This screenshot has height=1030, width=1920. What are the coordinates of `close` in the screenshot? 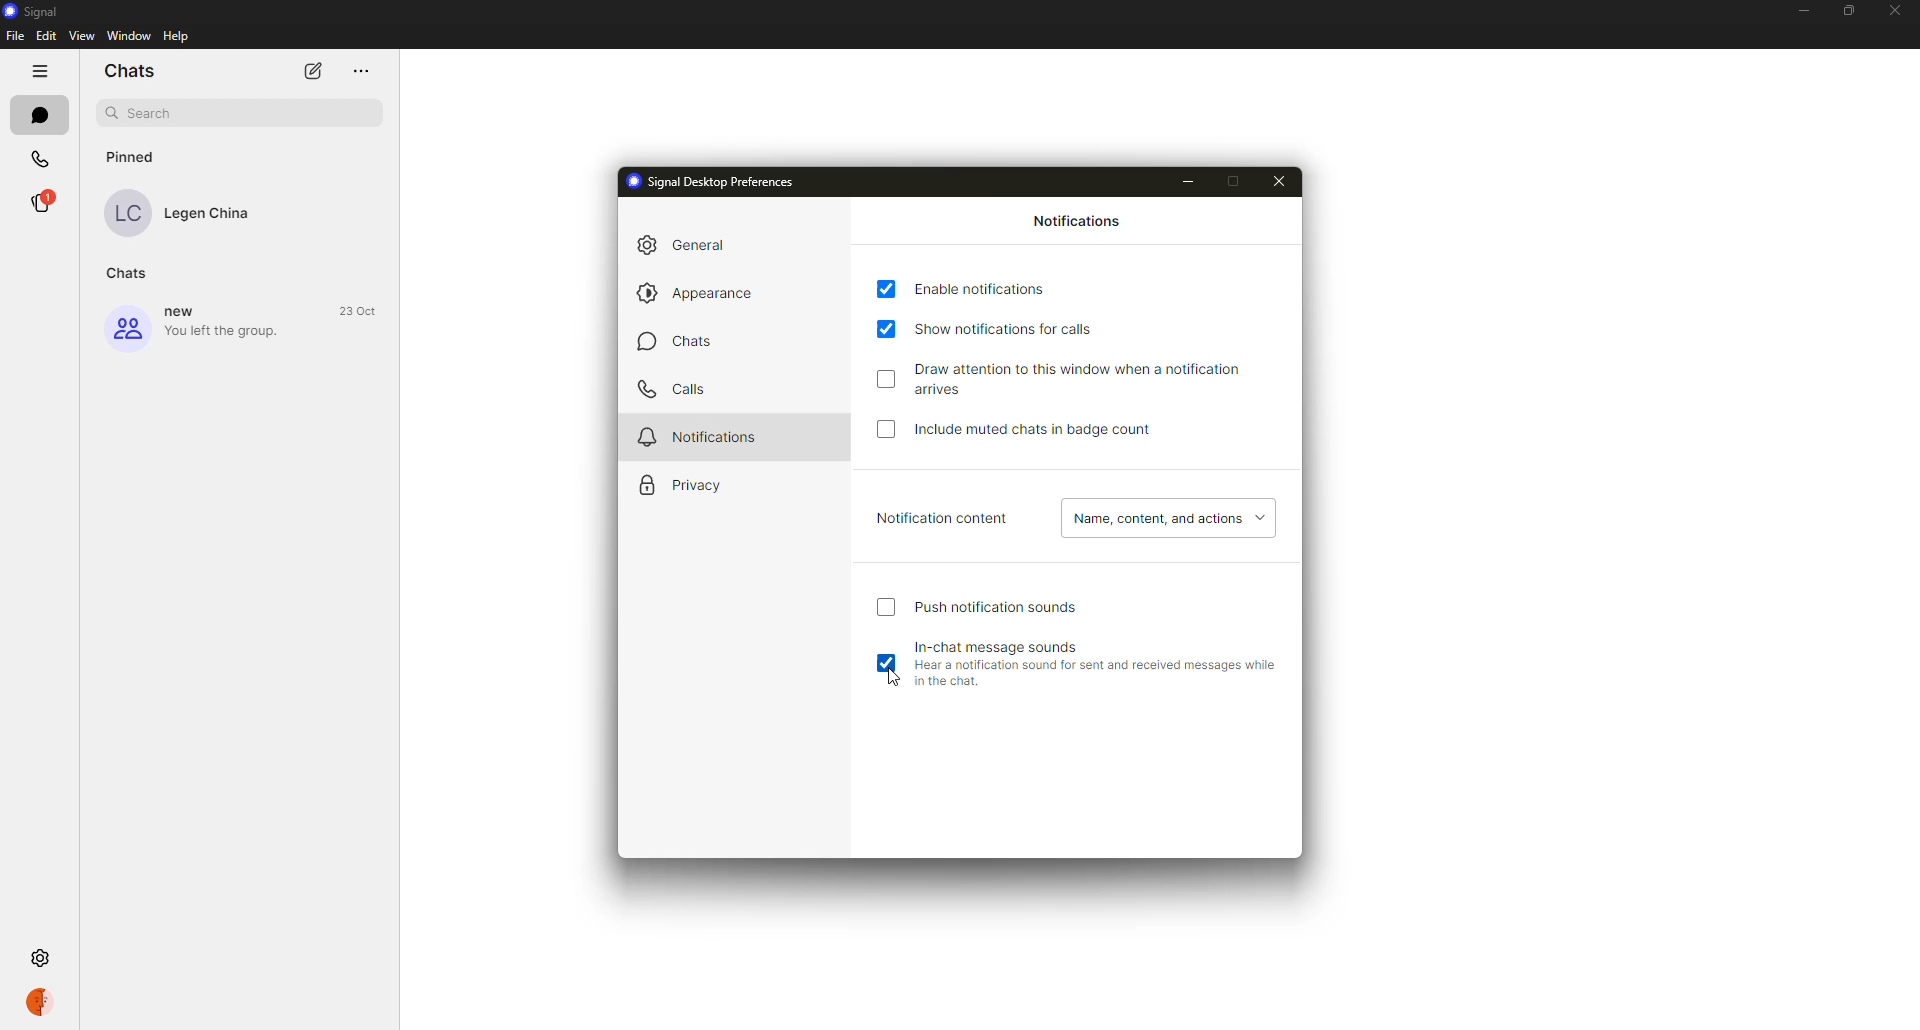 It's located at (1277, 181).